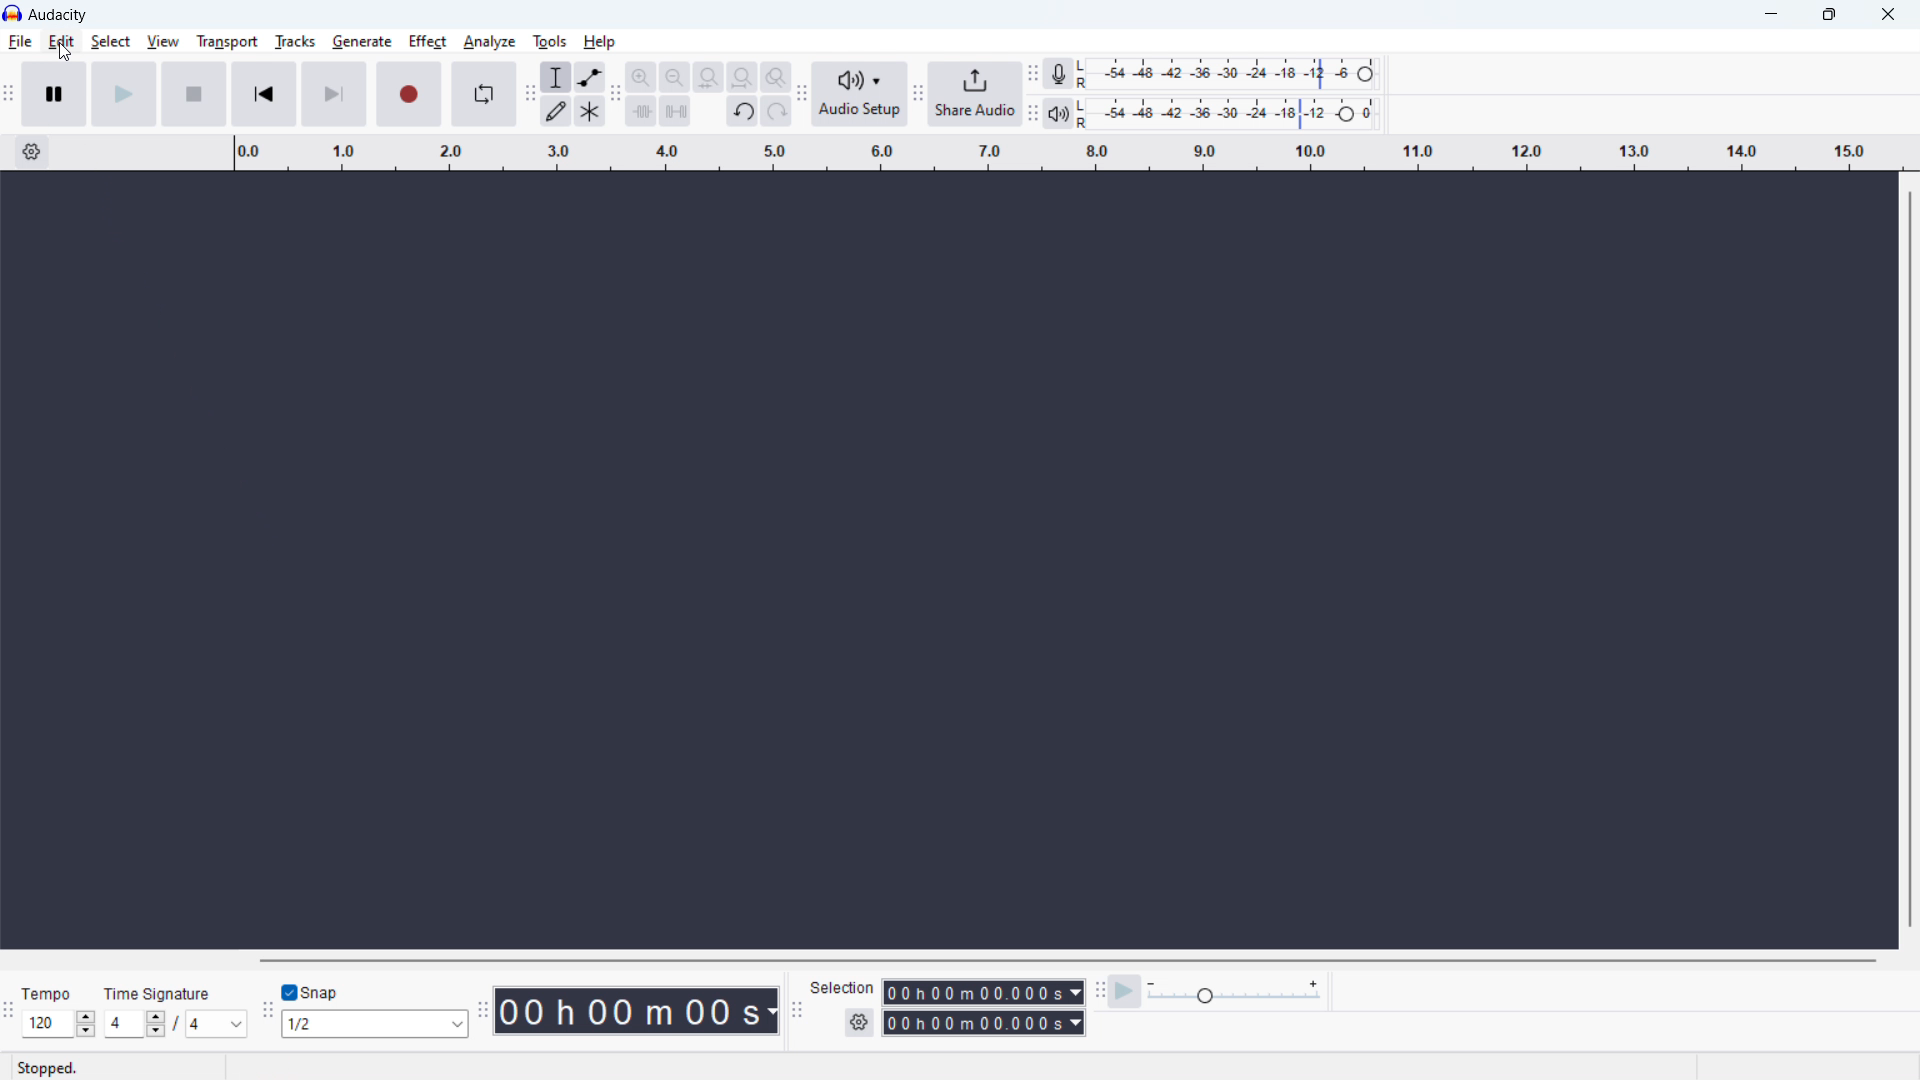 The height and width of the screenshot is (1080, 1920). Describe the element at coordinates (861, 93) in the screenshot. I see `audio setup` at that location.